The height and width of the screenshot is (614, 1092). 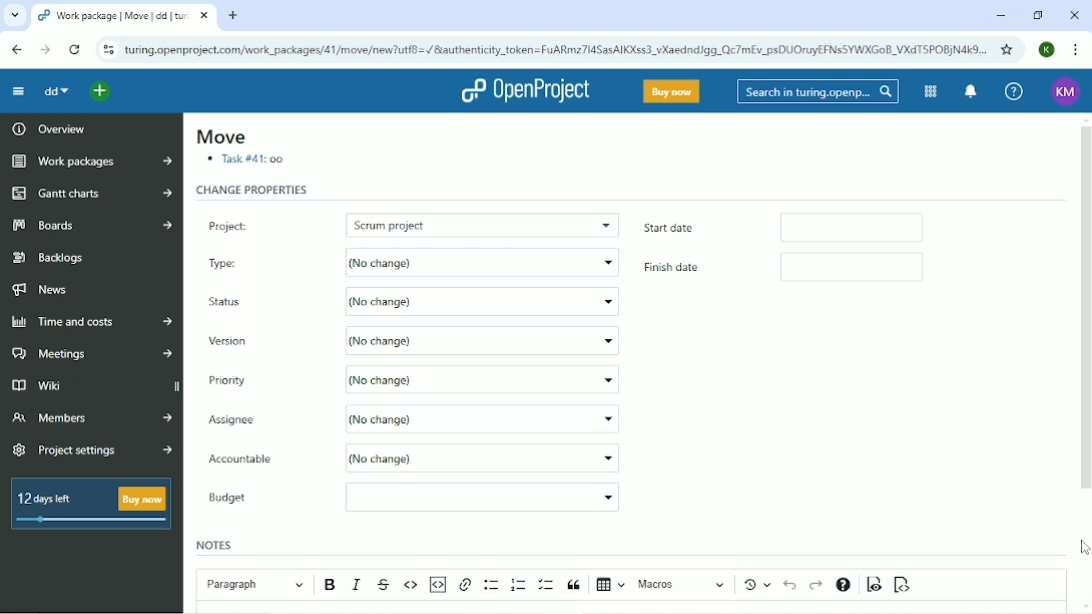 What do you see at coordinates (358, 584) in the screenshot?
I see `Italic` at bounding box center [358, 584].